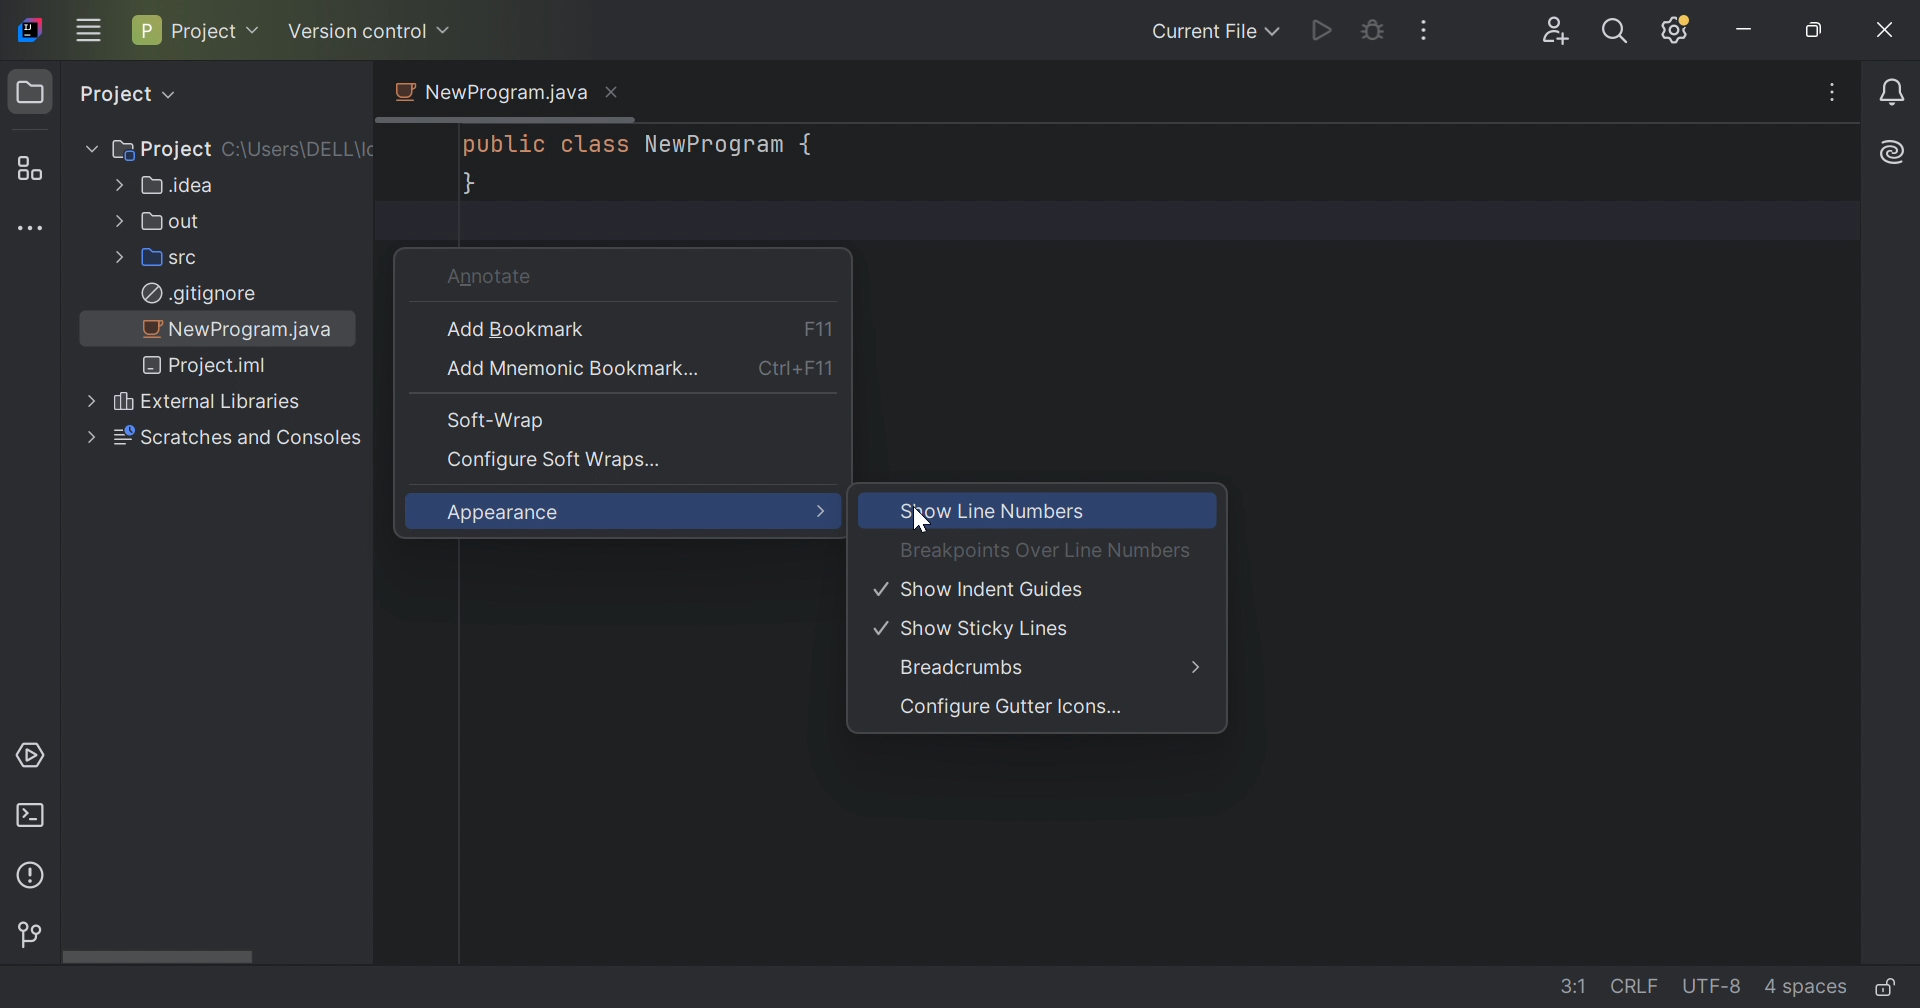 The width and height of the screenshot is (1920, 1008). Describe the element at coordinates (818, 513) in the screenshot. I see `More` at that location.